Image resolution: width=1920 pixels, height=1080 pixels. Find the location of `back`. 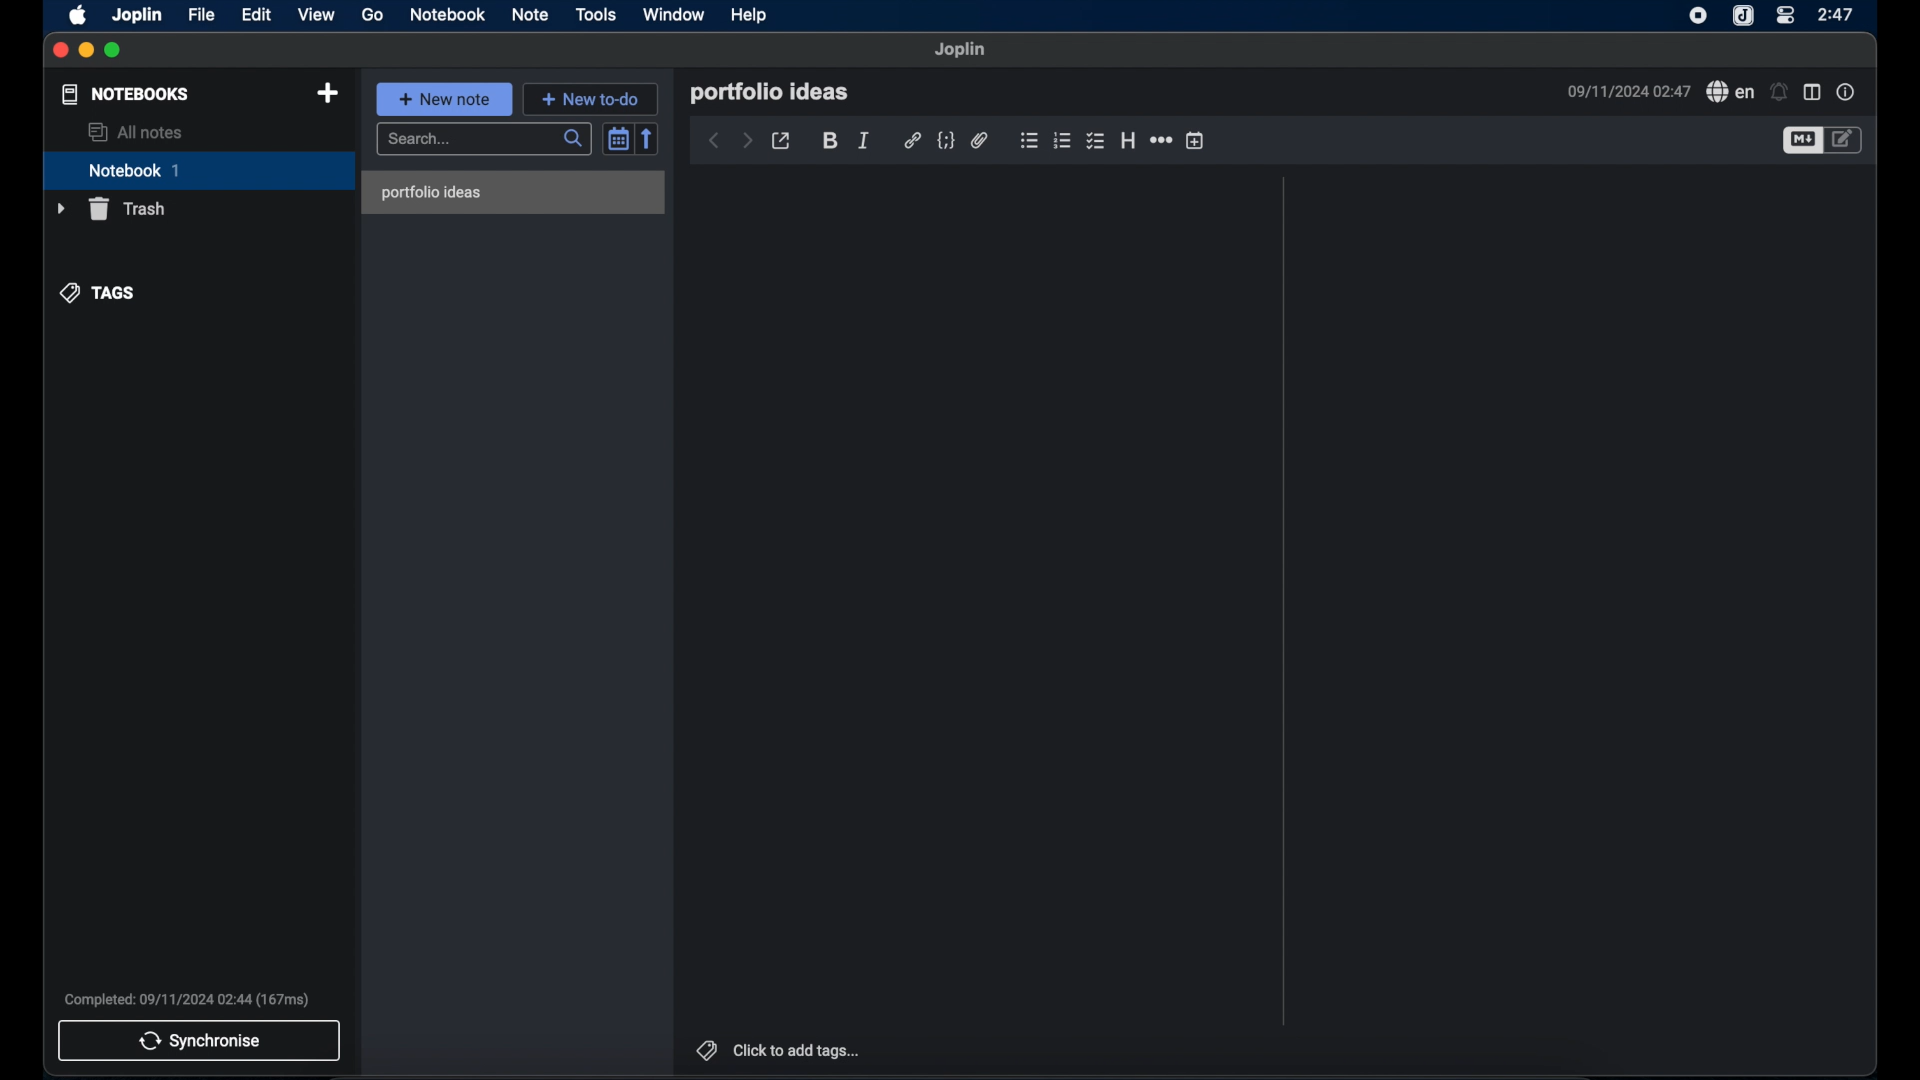

back is located at coordinates (714, 142).